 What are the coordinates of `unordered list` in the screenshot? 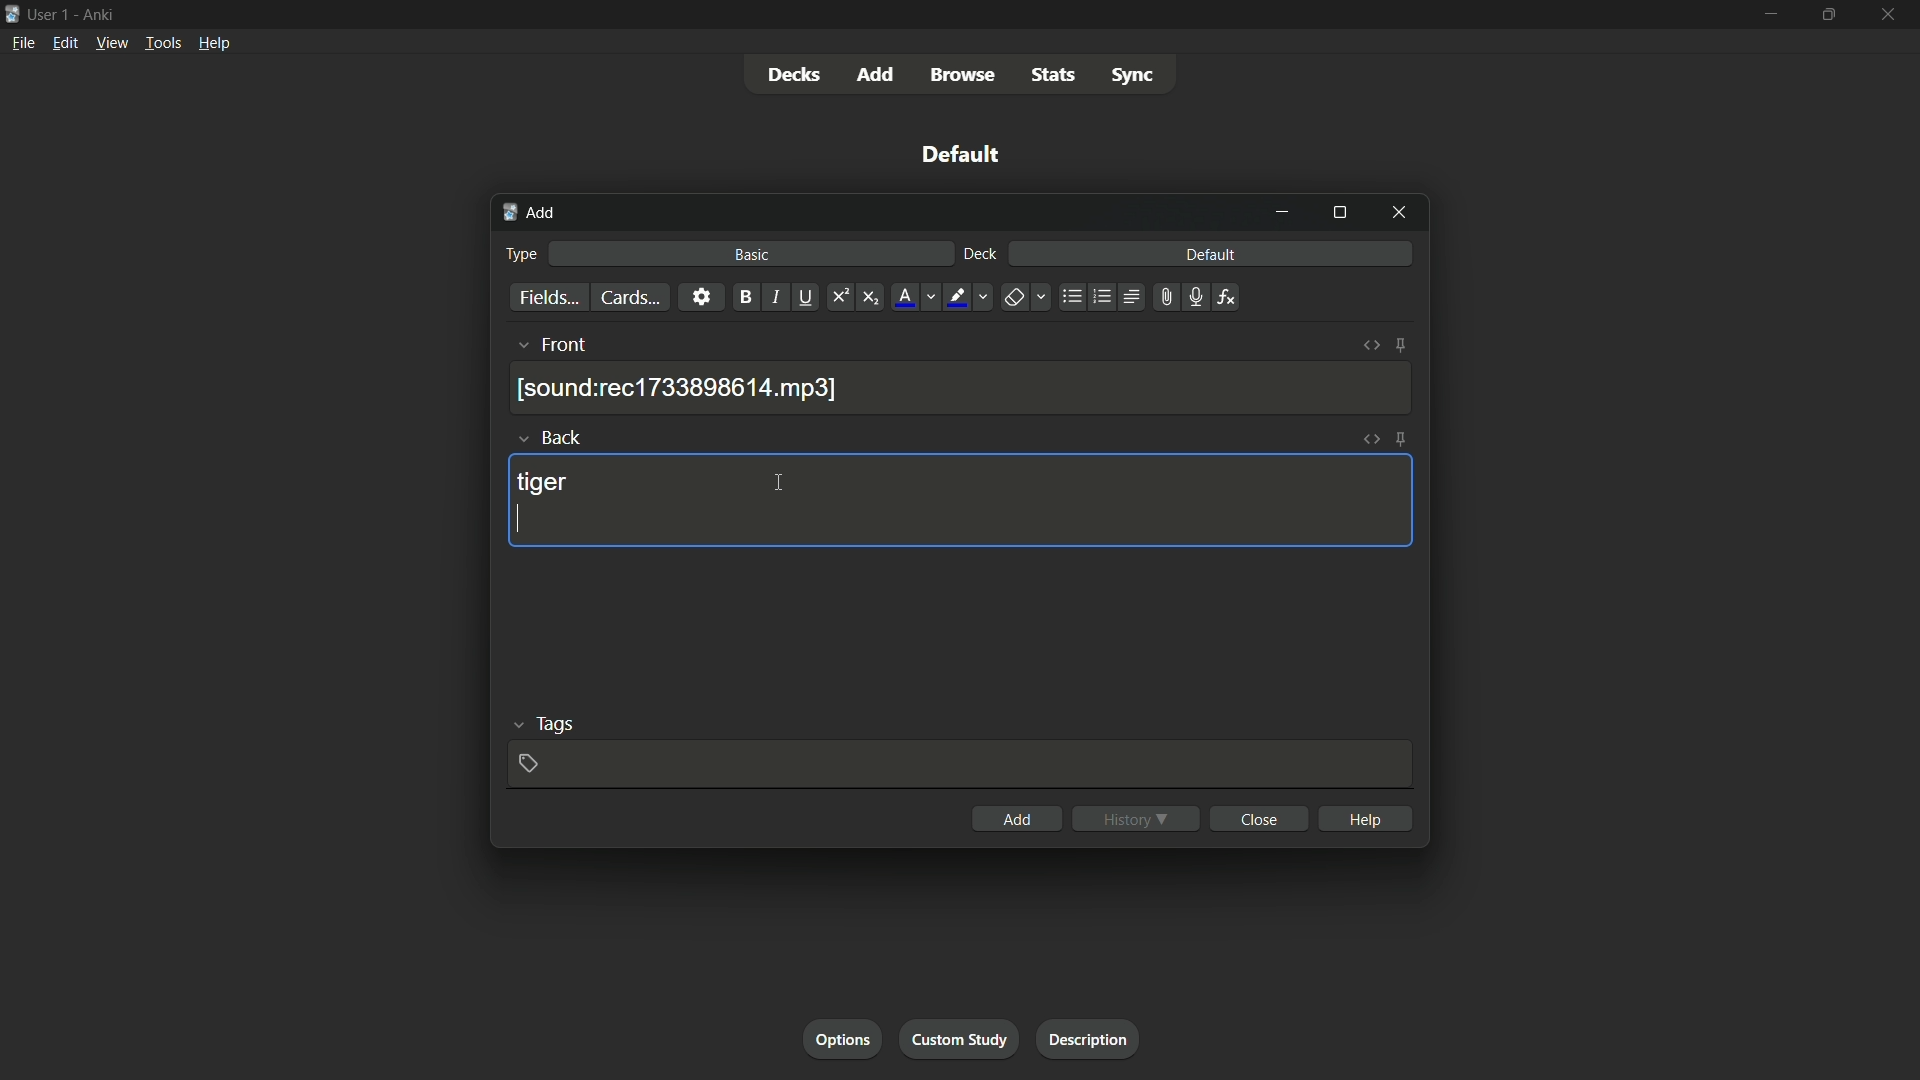 It's located at (1071, 297).